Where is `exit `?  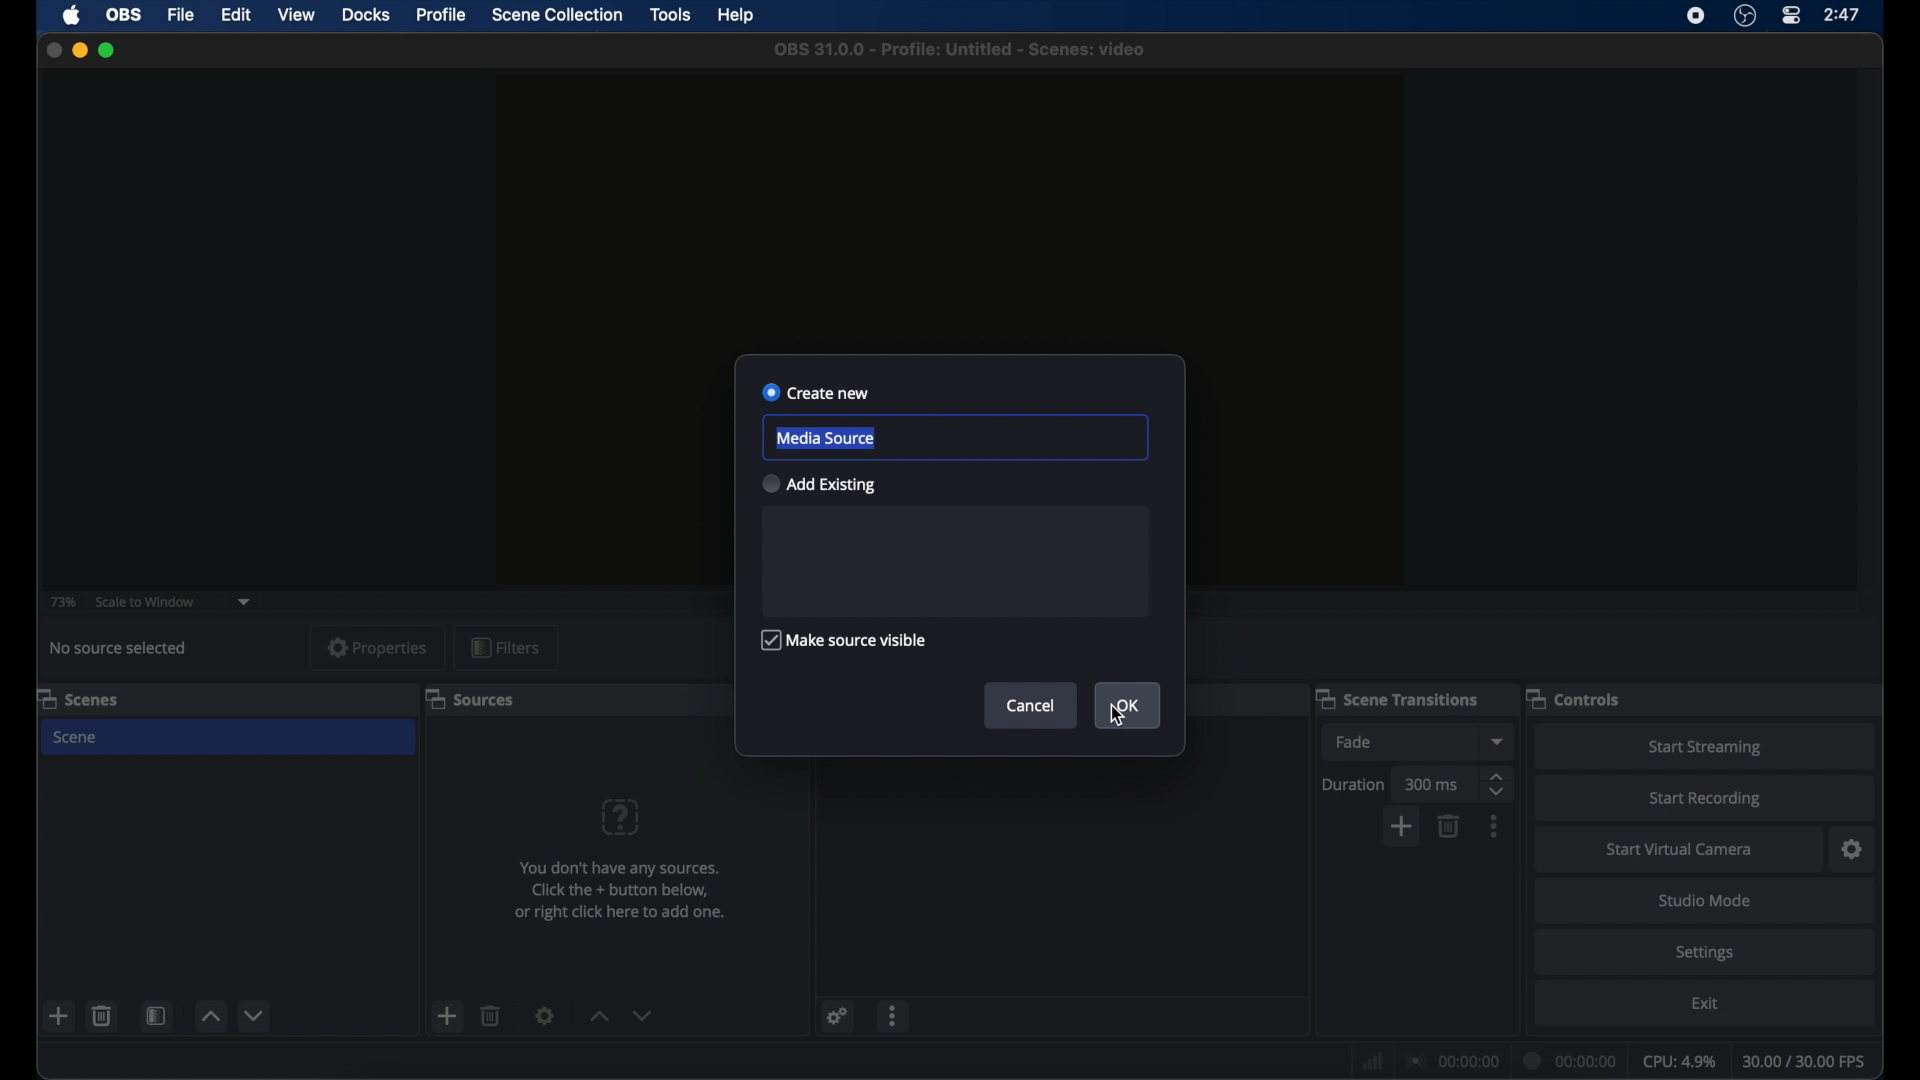 exit  is located at coordinates (1705, 1003).